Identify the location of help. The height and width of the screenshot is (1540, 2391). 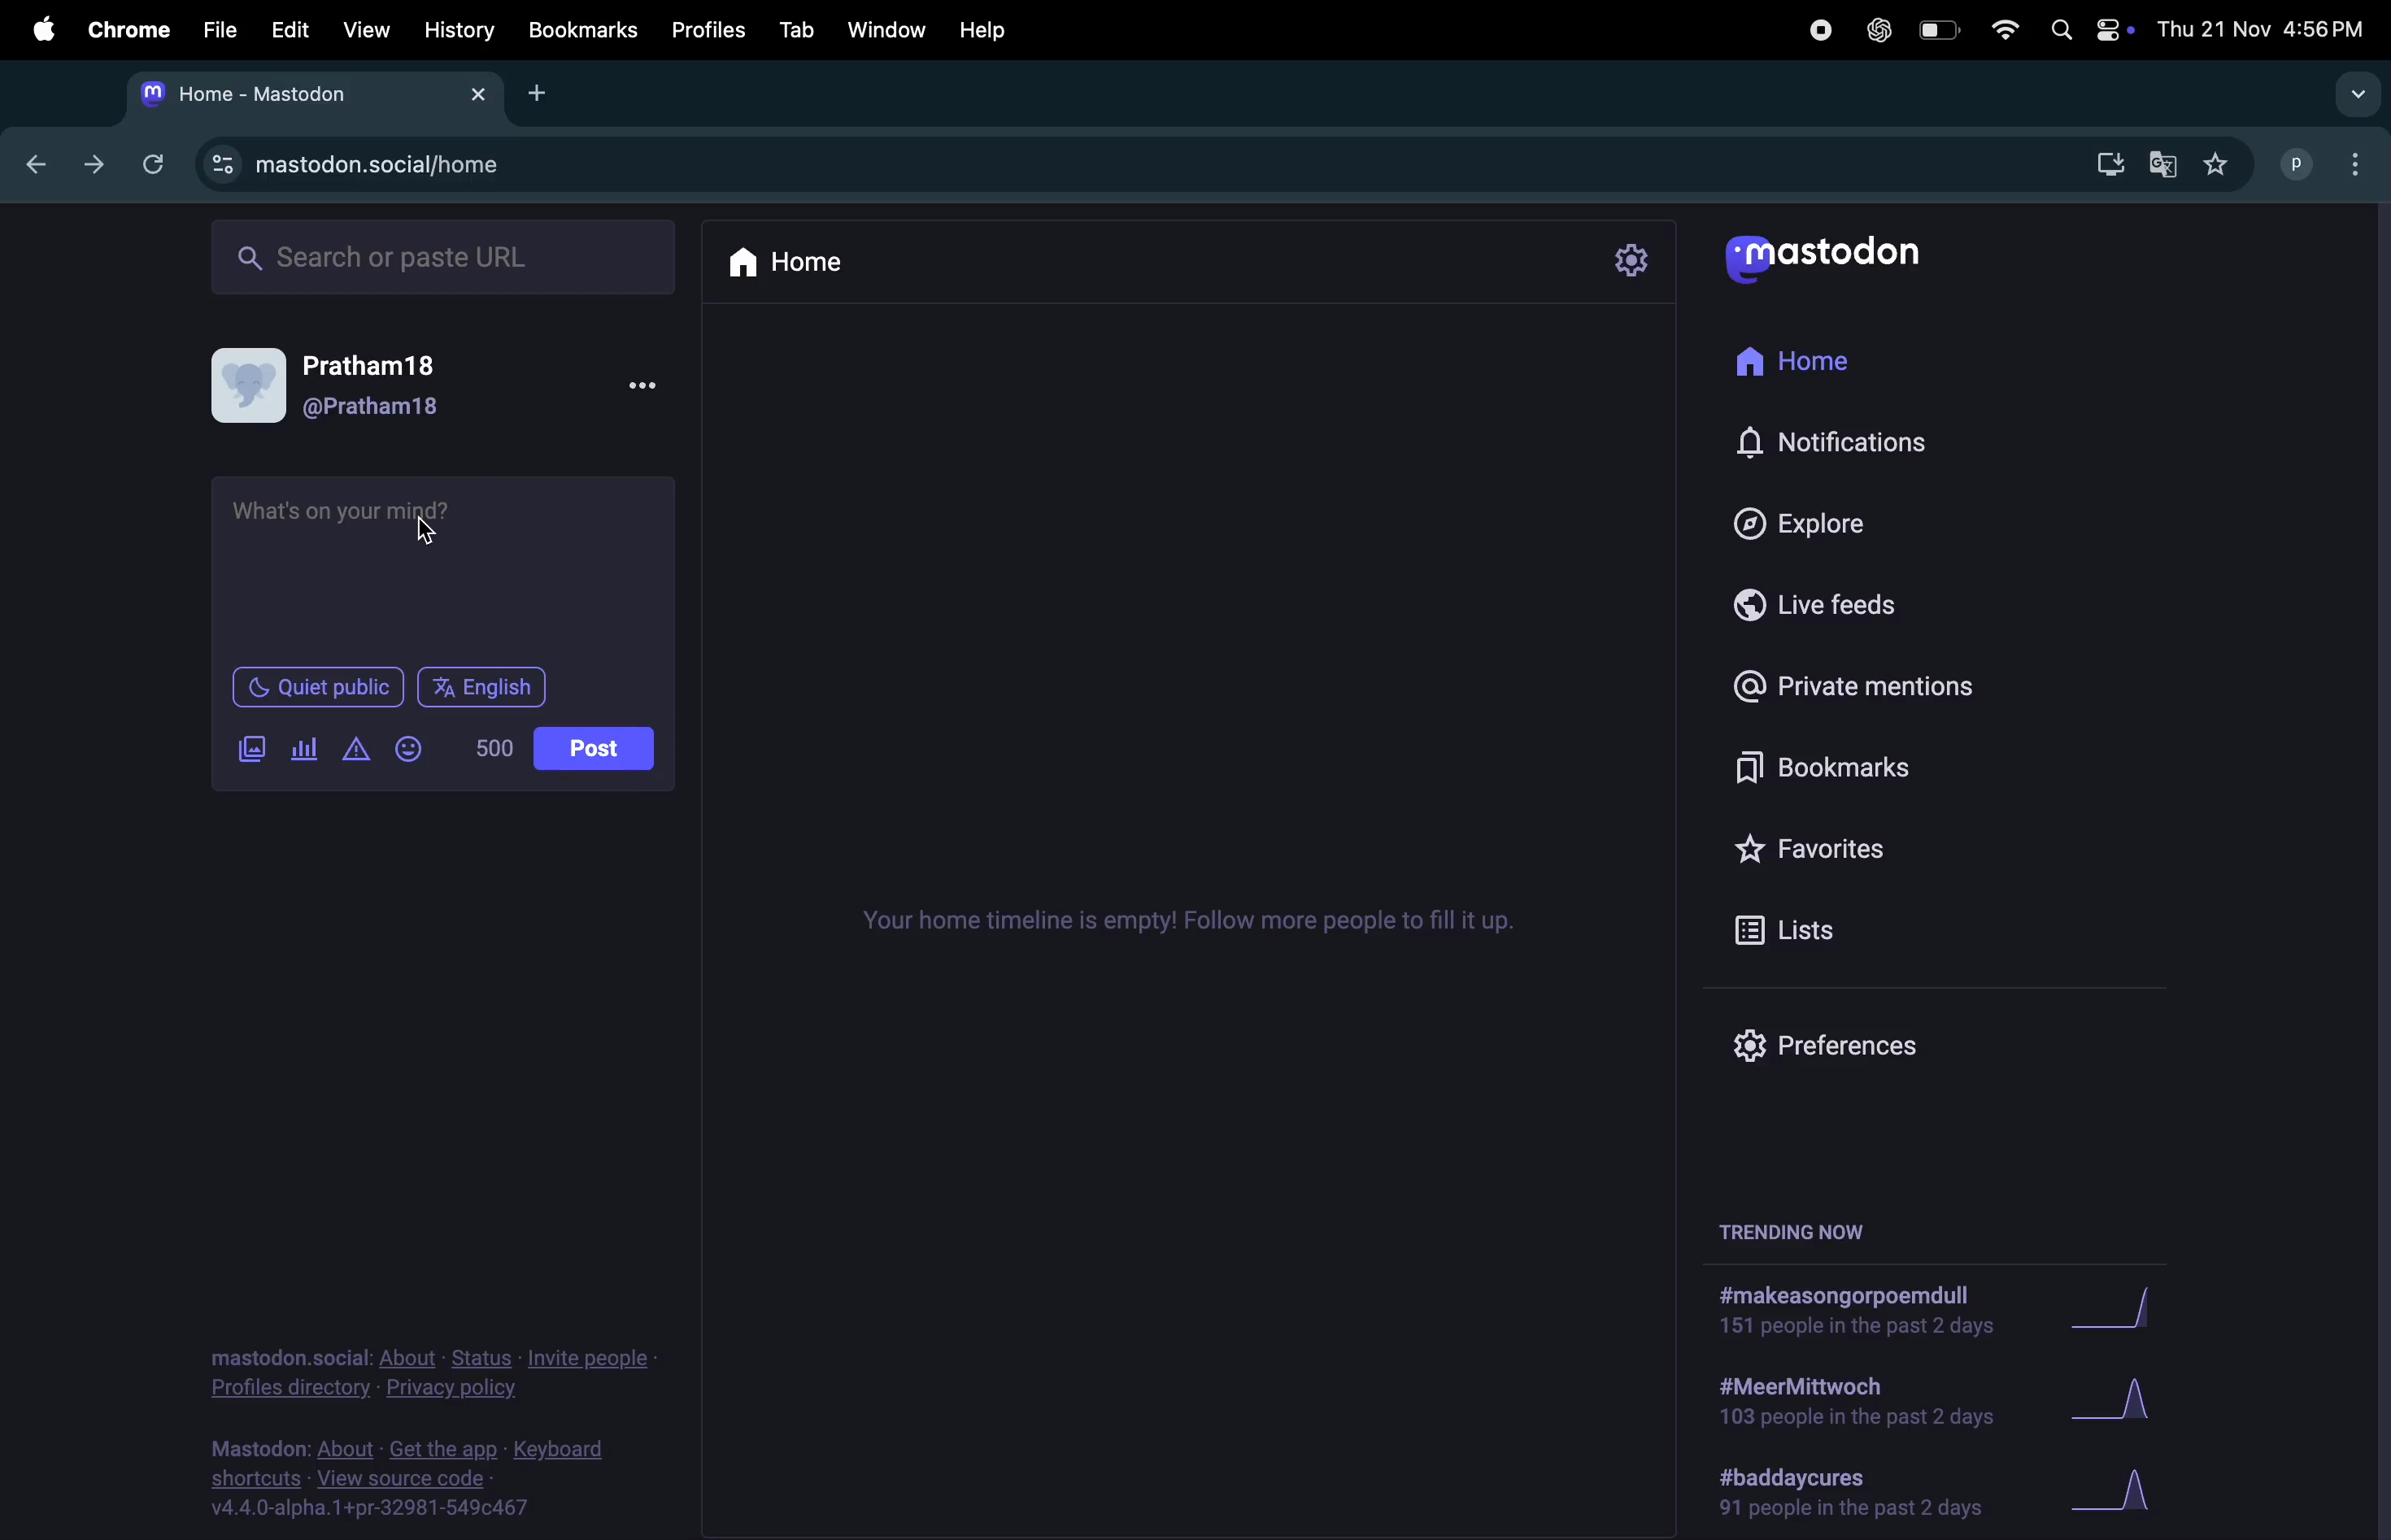
(985, 30).